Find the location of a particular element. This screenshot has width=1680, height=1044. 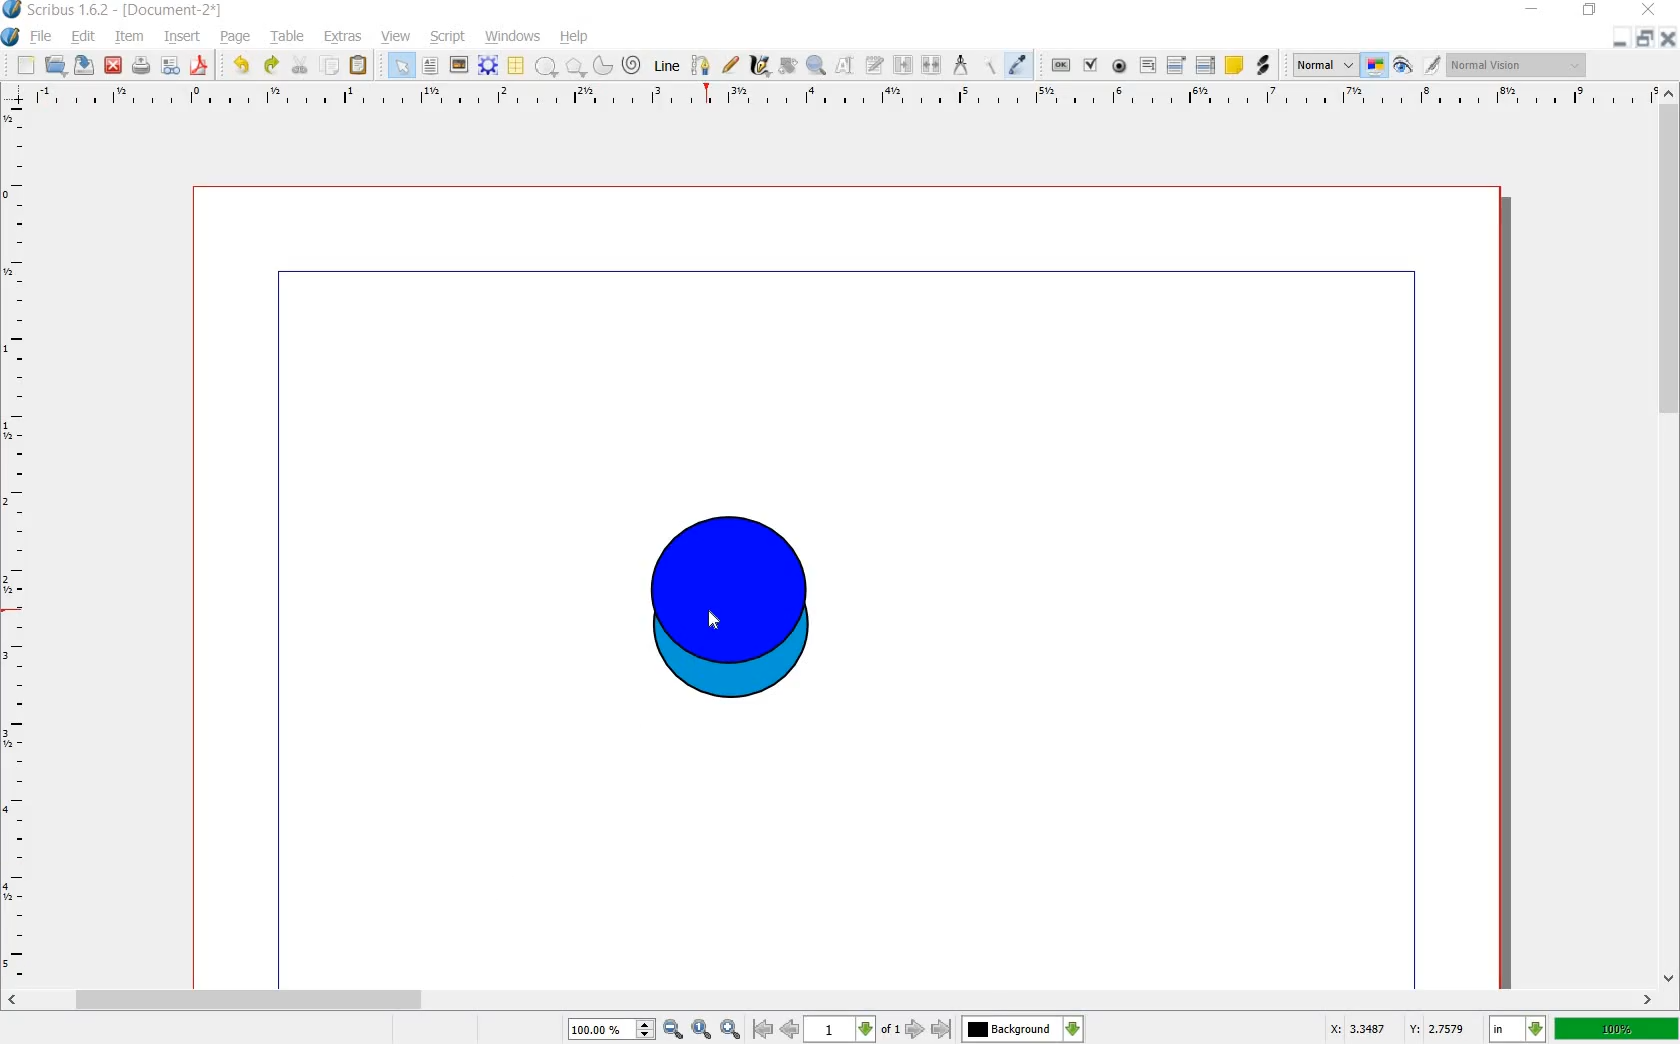

toggle color management system is located at coordinates (1374, 65).